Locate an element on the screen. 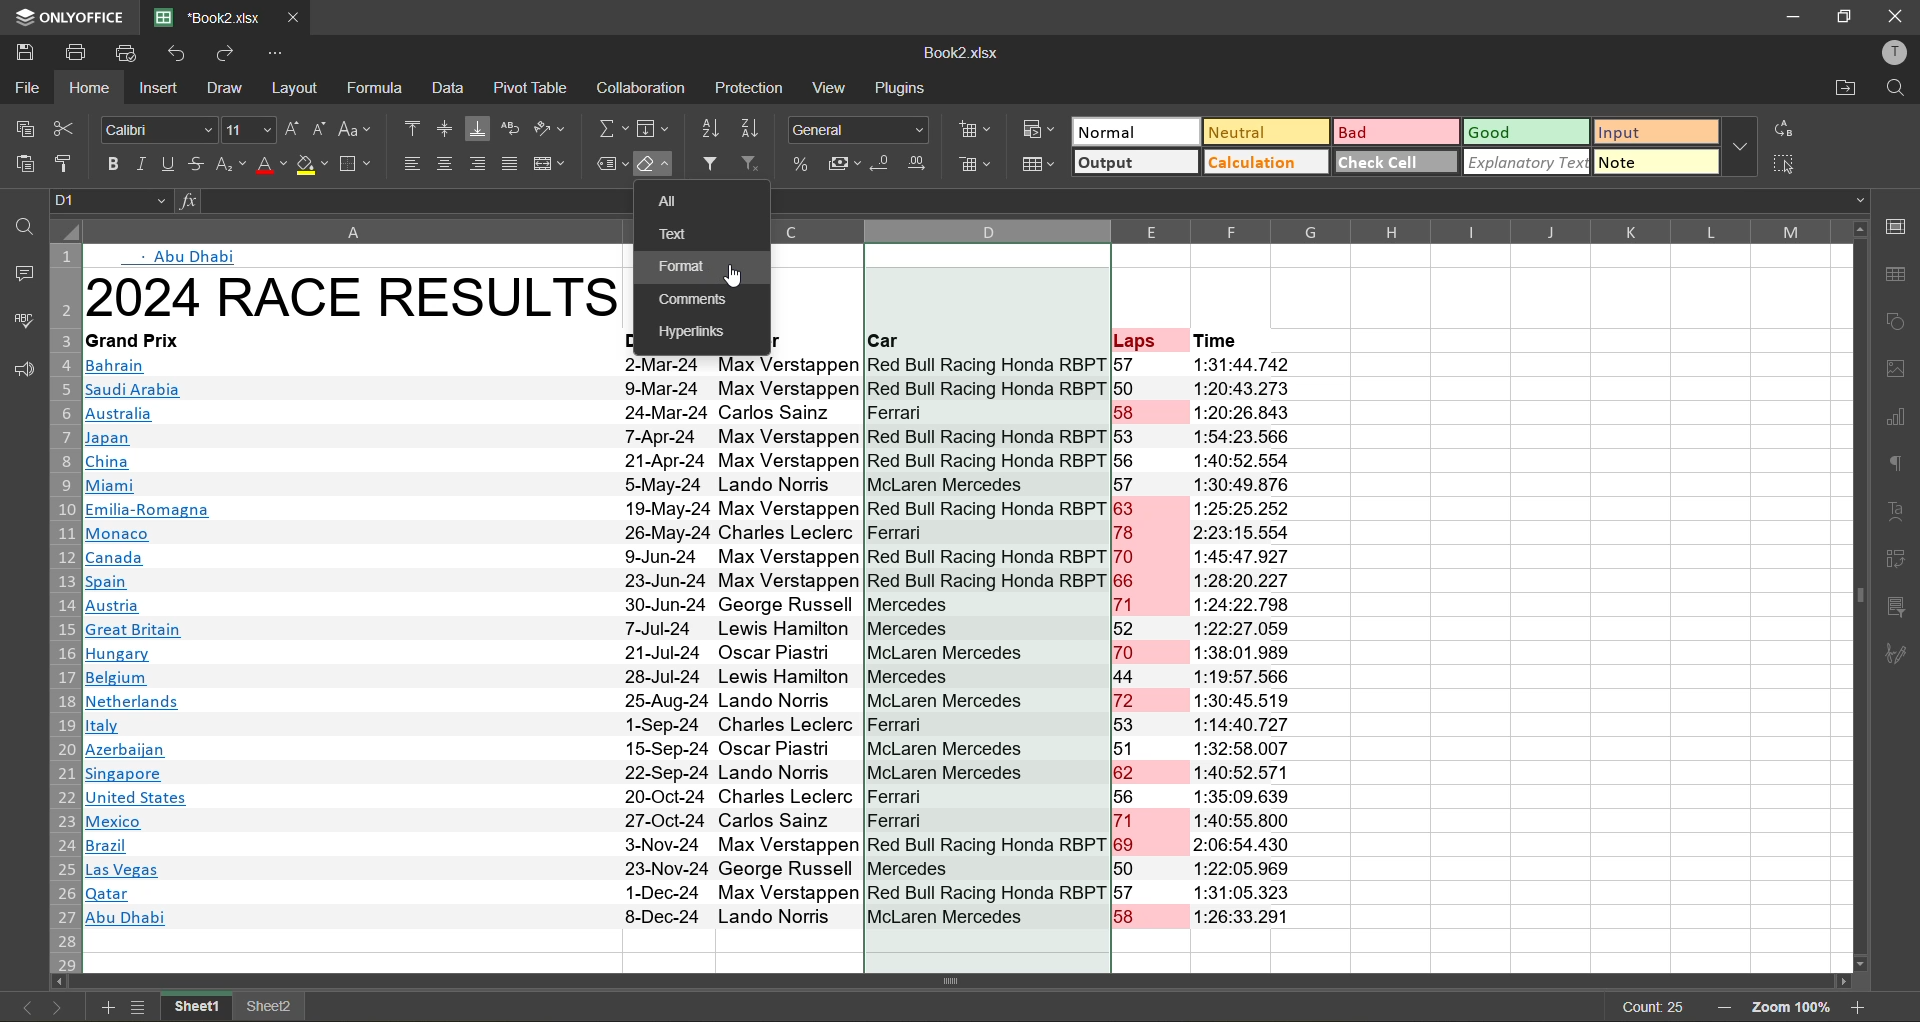 The image size is (1920, 1022). open location is located at coordinates (1844, 90).